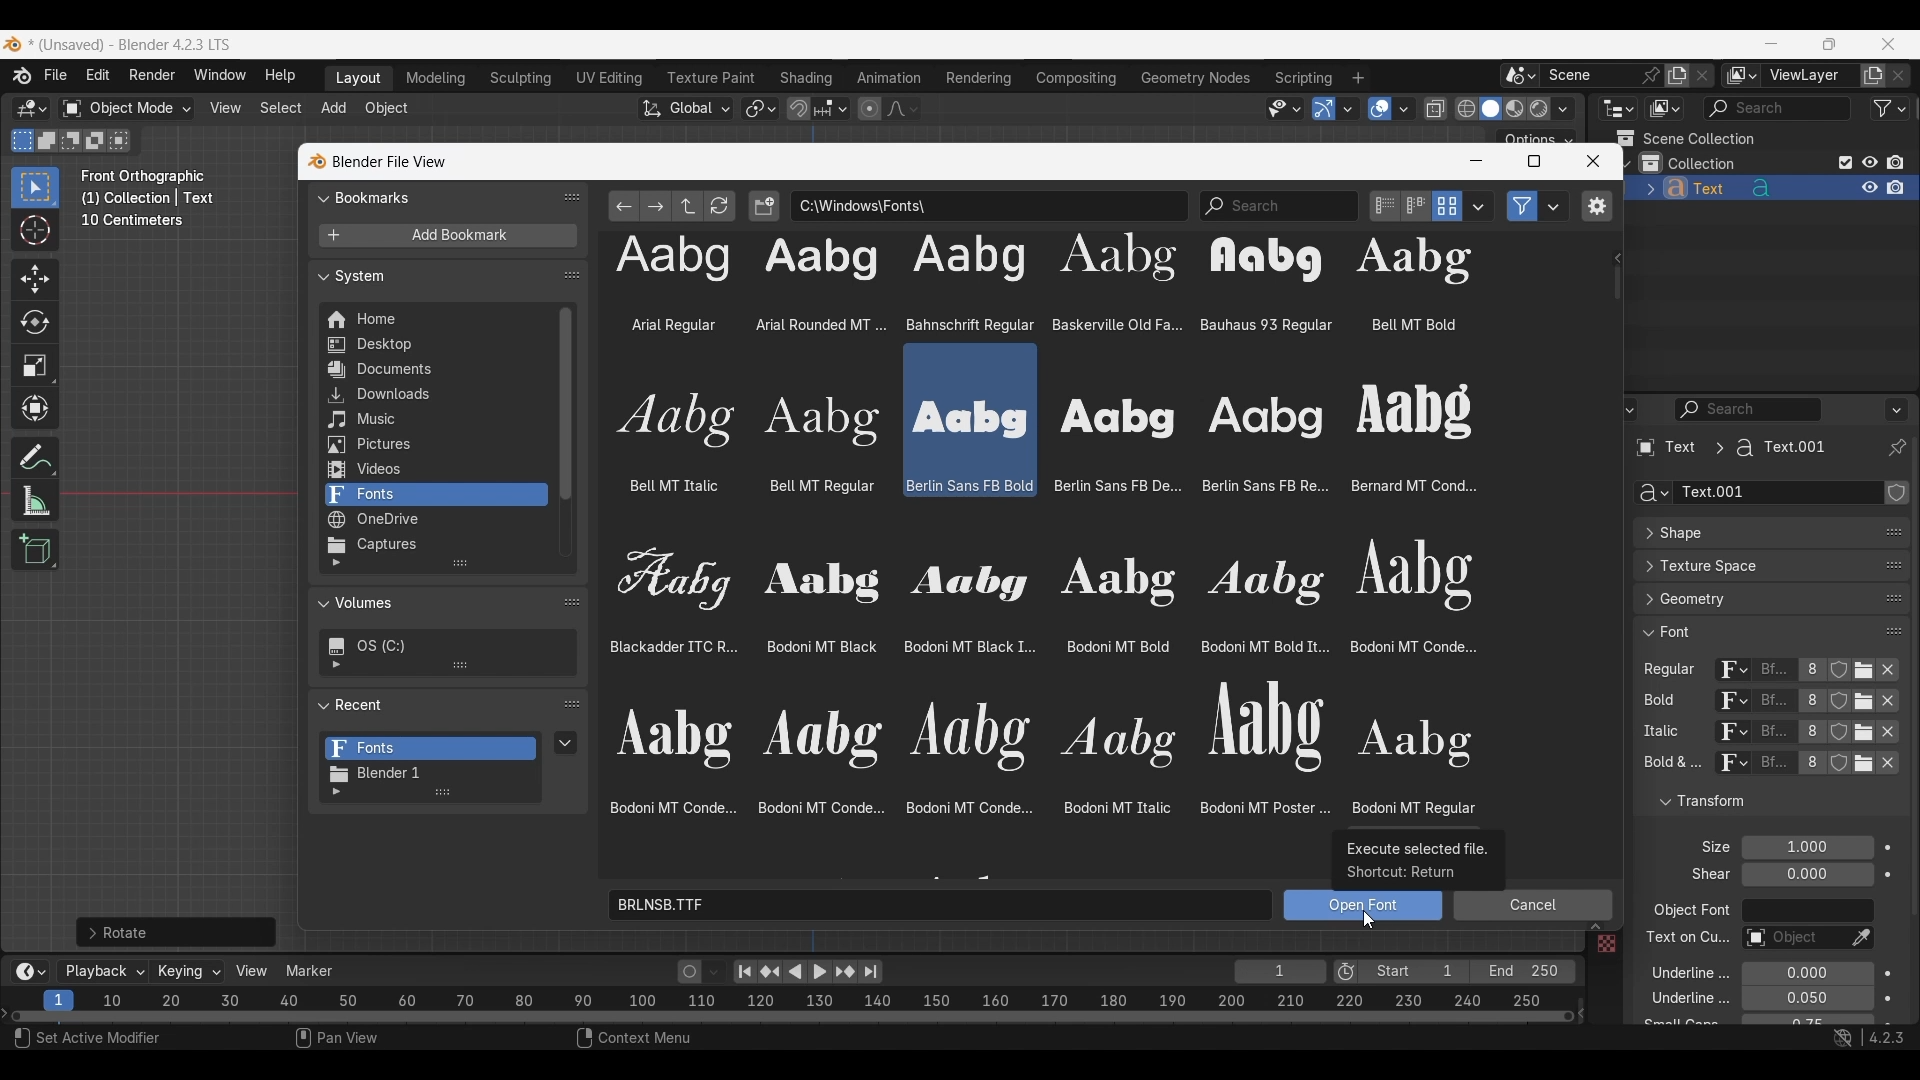 The image size is (1920, 1080). I want to click on Display settings, so click(1479, 206).